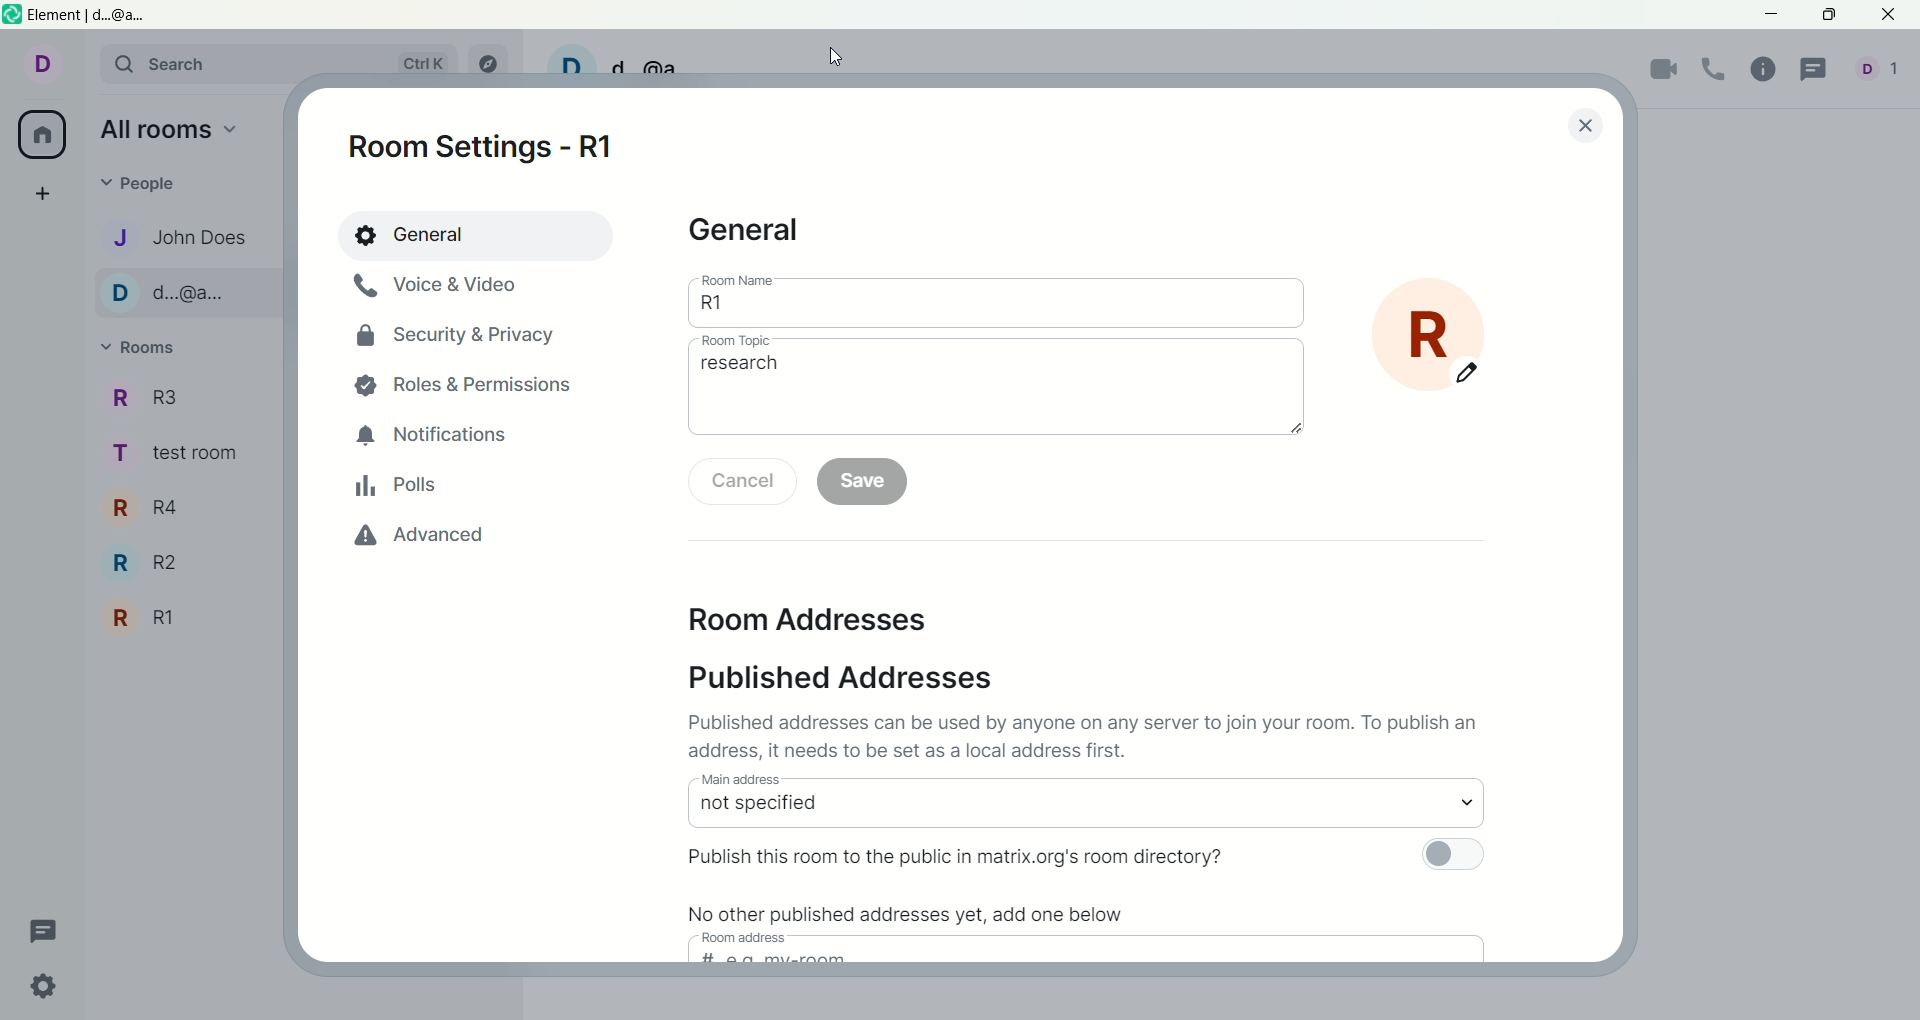  What do you see at coordinates (39, 69) in the screenshot?
I see `d` at bounding box center [39, 69].